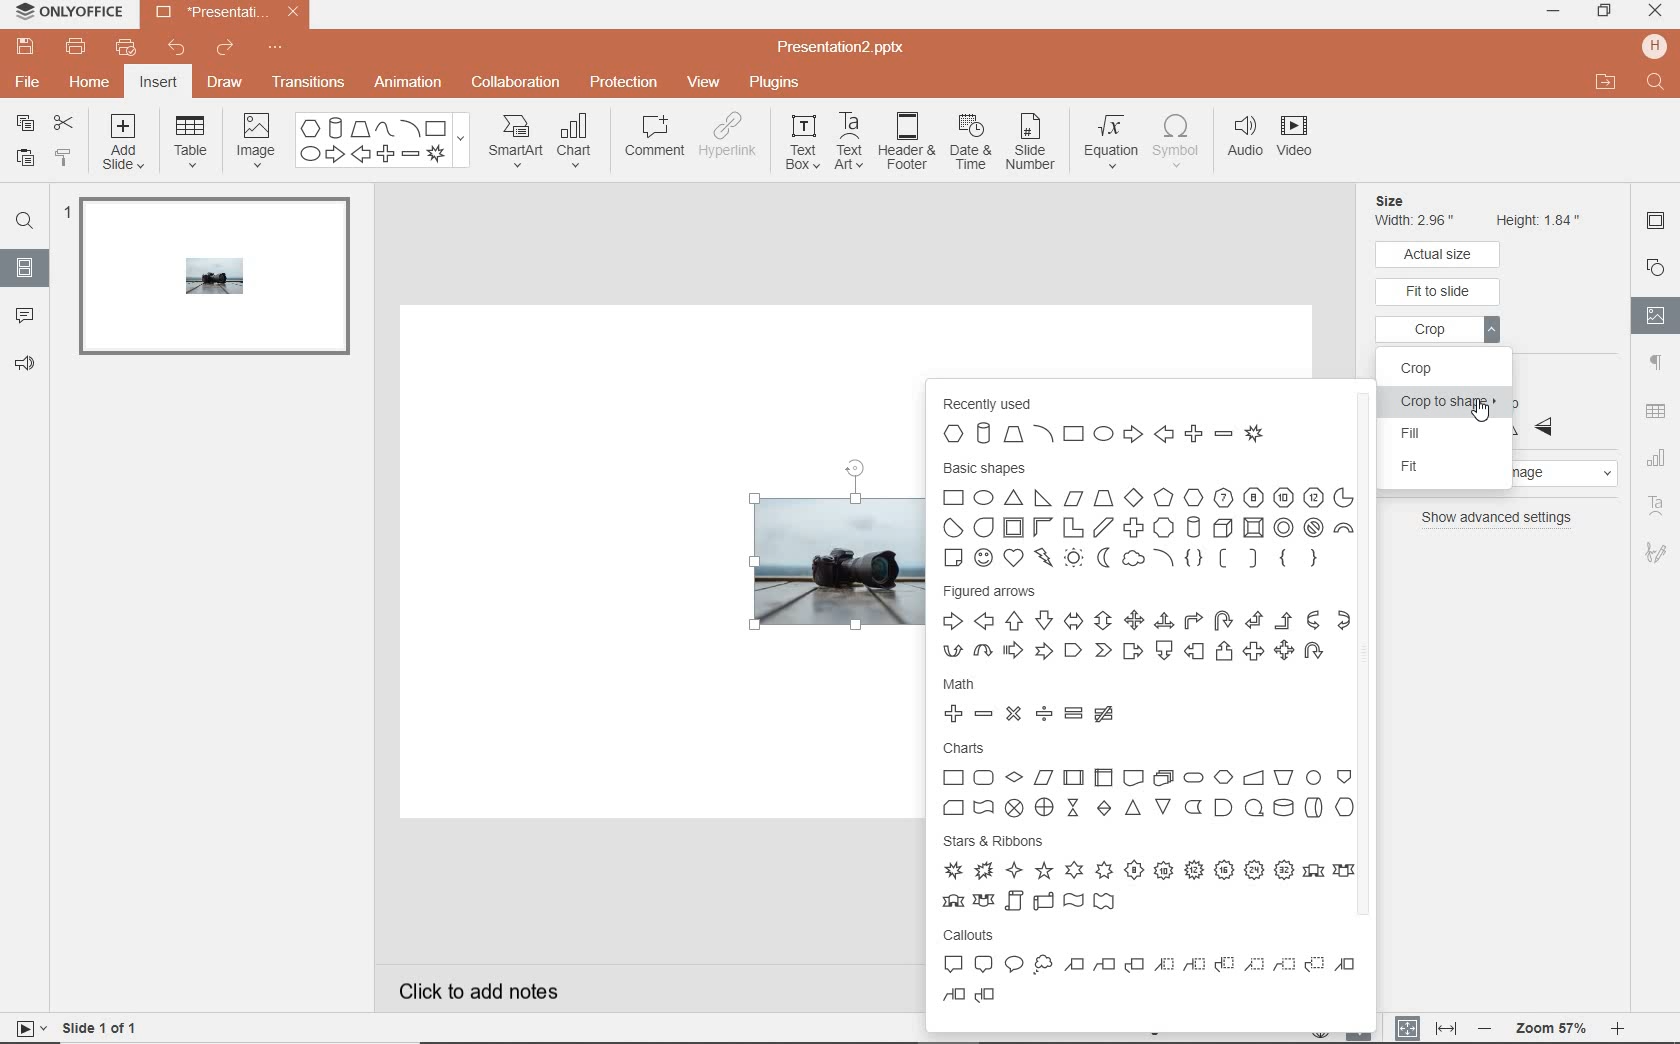 This screenshot has height=1044, width=1680. I want to click on restore, so click(1605, 13).